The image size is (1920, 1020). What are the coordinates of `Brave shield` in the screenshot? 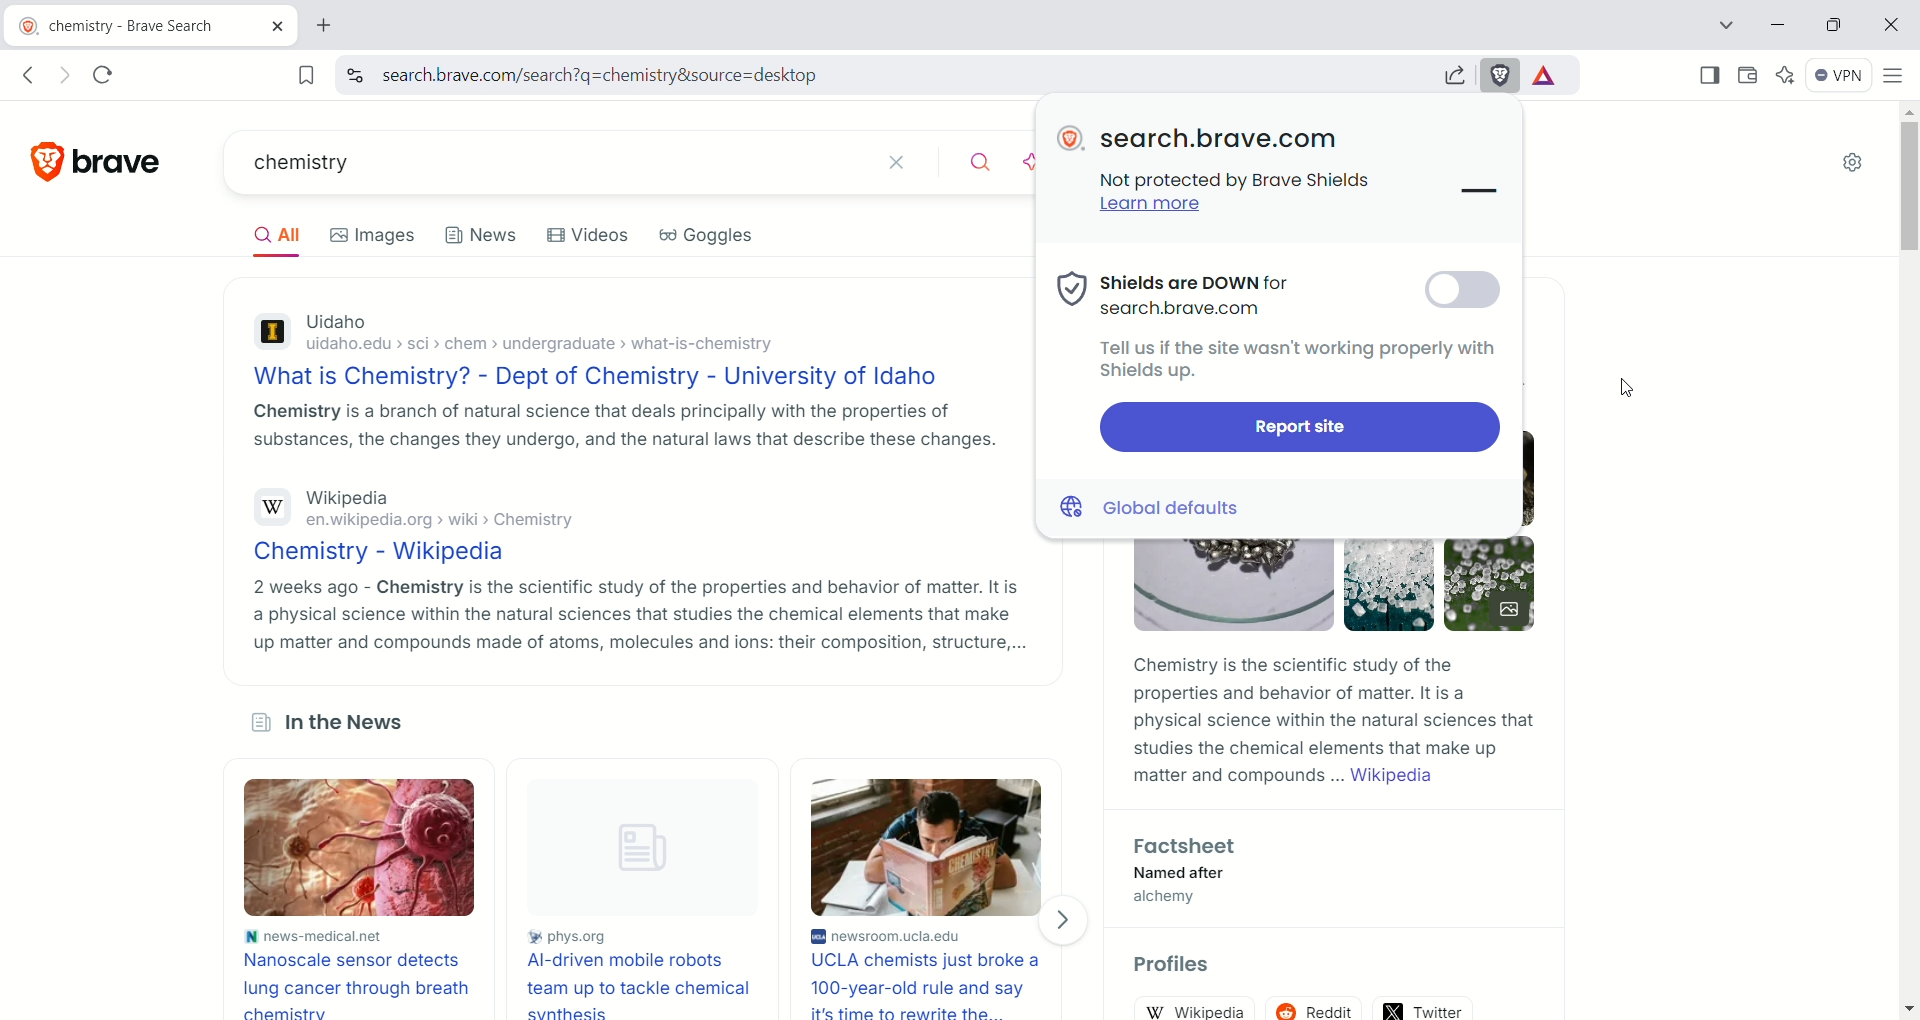 It's located at (1500, 76).